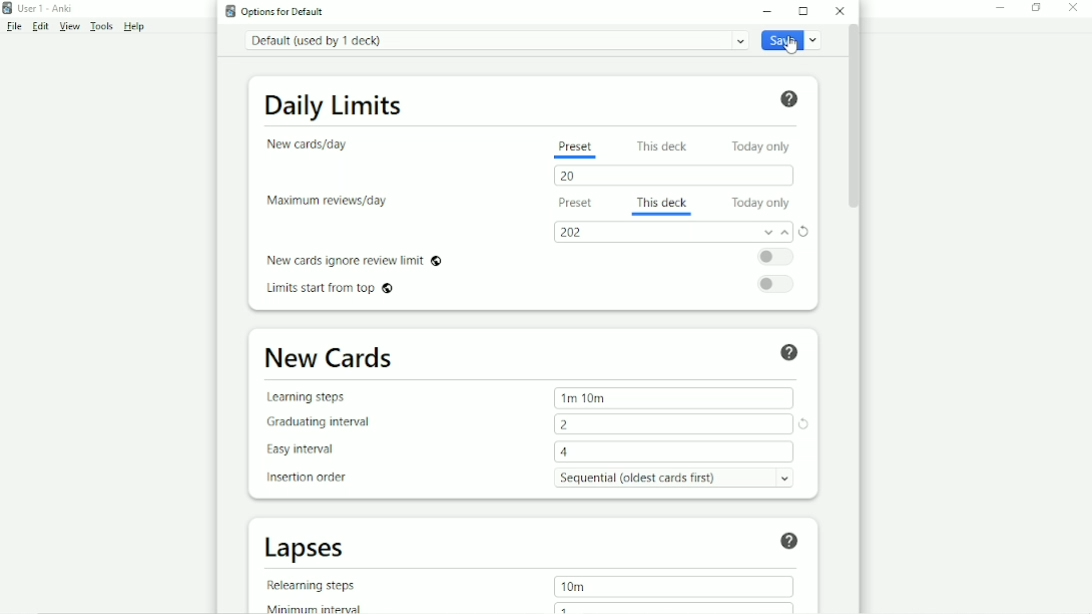  Describe the element at coordinates (852, 118) in the screenshot. I see `Vertical scrollbar` at that location.